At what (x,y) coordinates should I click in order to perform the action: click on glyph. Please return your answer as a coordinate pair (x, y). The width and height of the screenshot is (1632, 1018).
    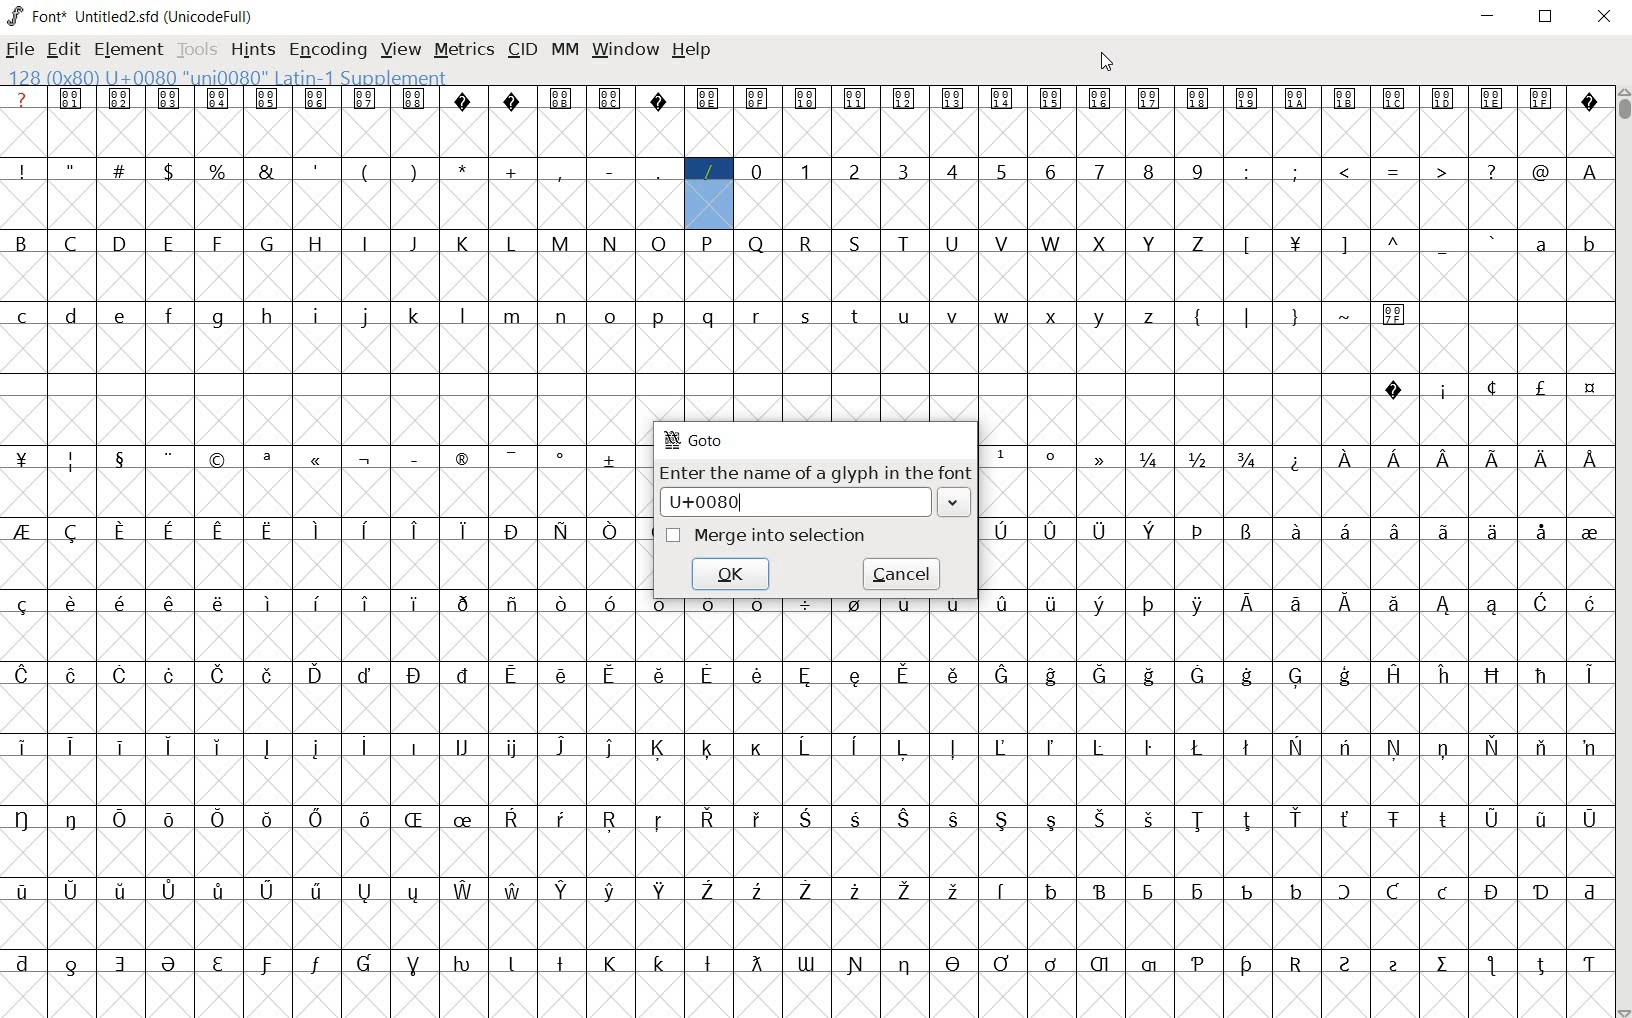
    Looking at the image, I should click on (1492, 387).